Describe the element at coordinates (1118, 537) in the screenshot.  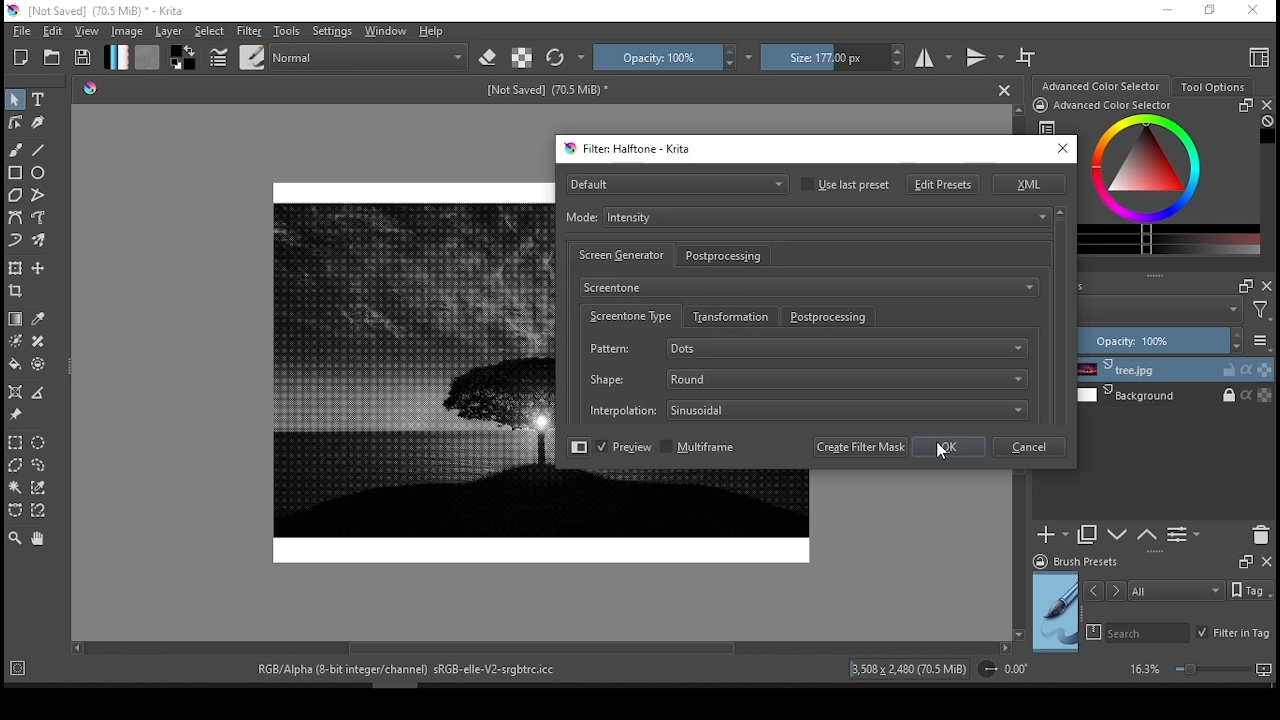
I see `move layer or down` at that location.